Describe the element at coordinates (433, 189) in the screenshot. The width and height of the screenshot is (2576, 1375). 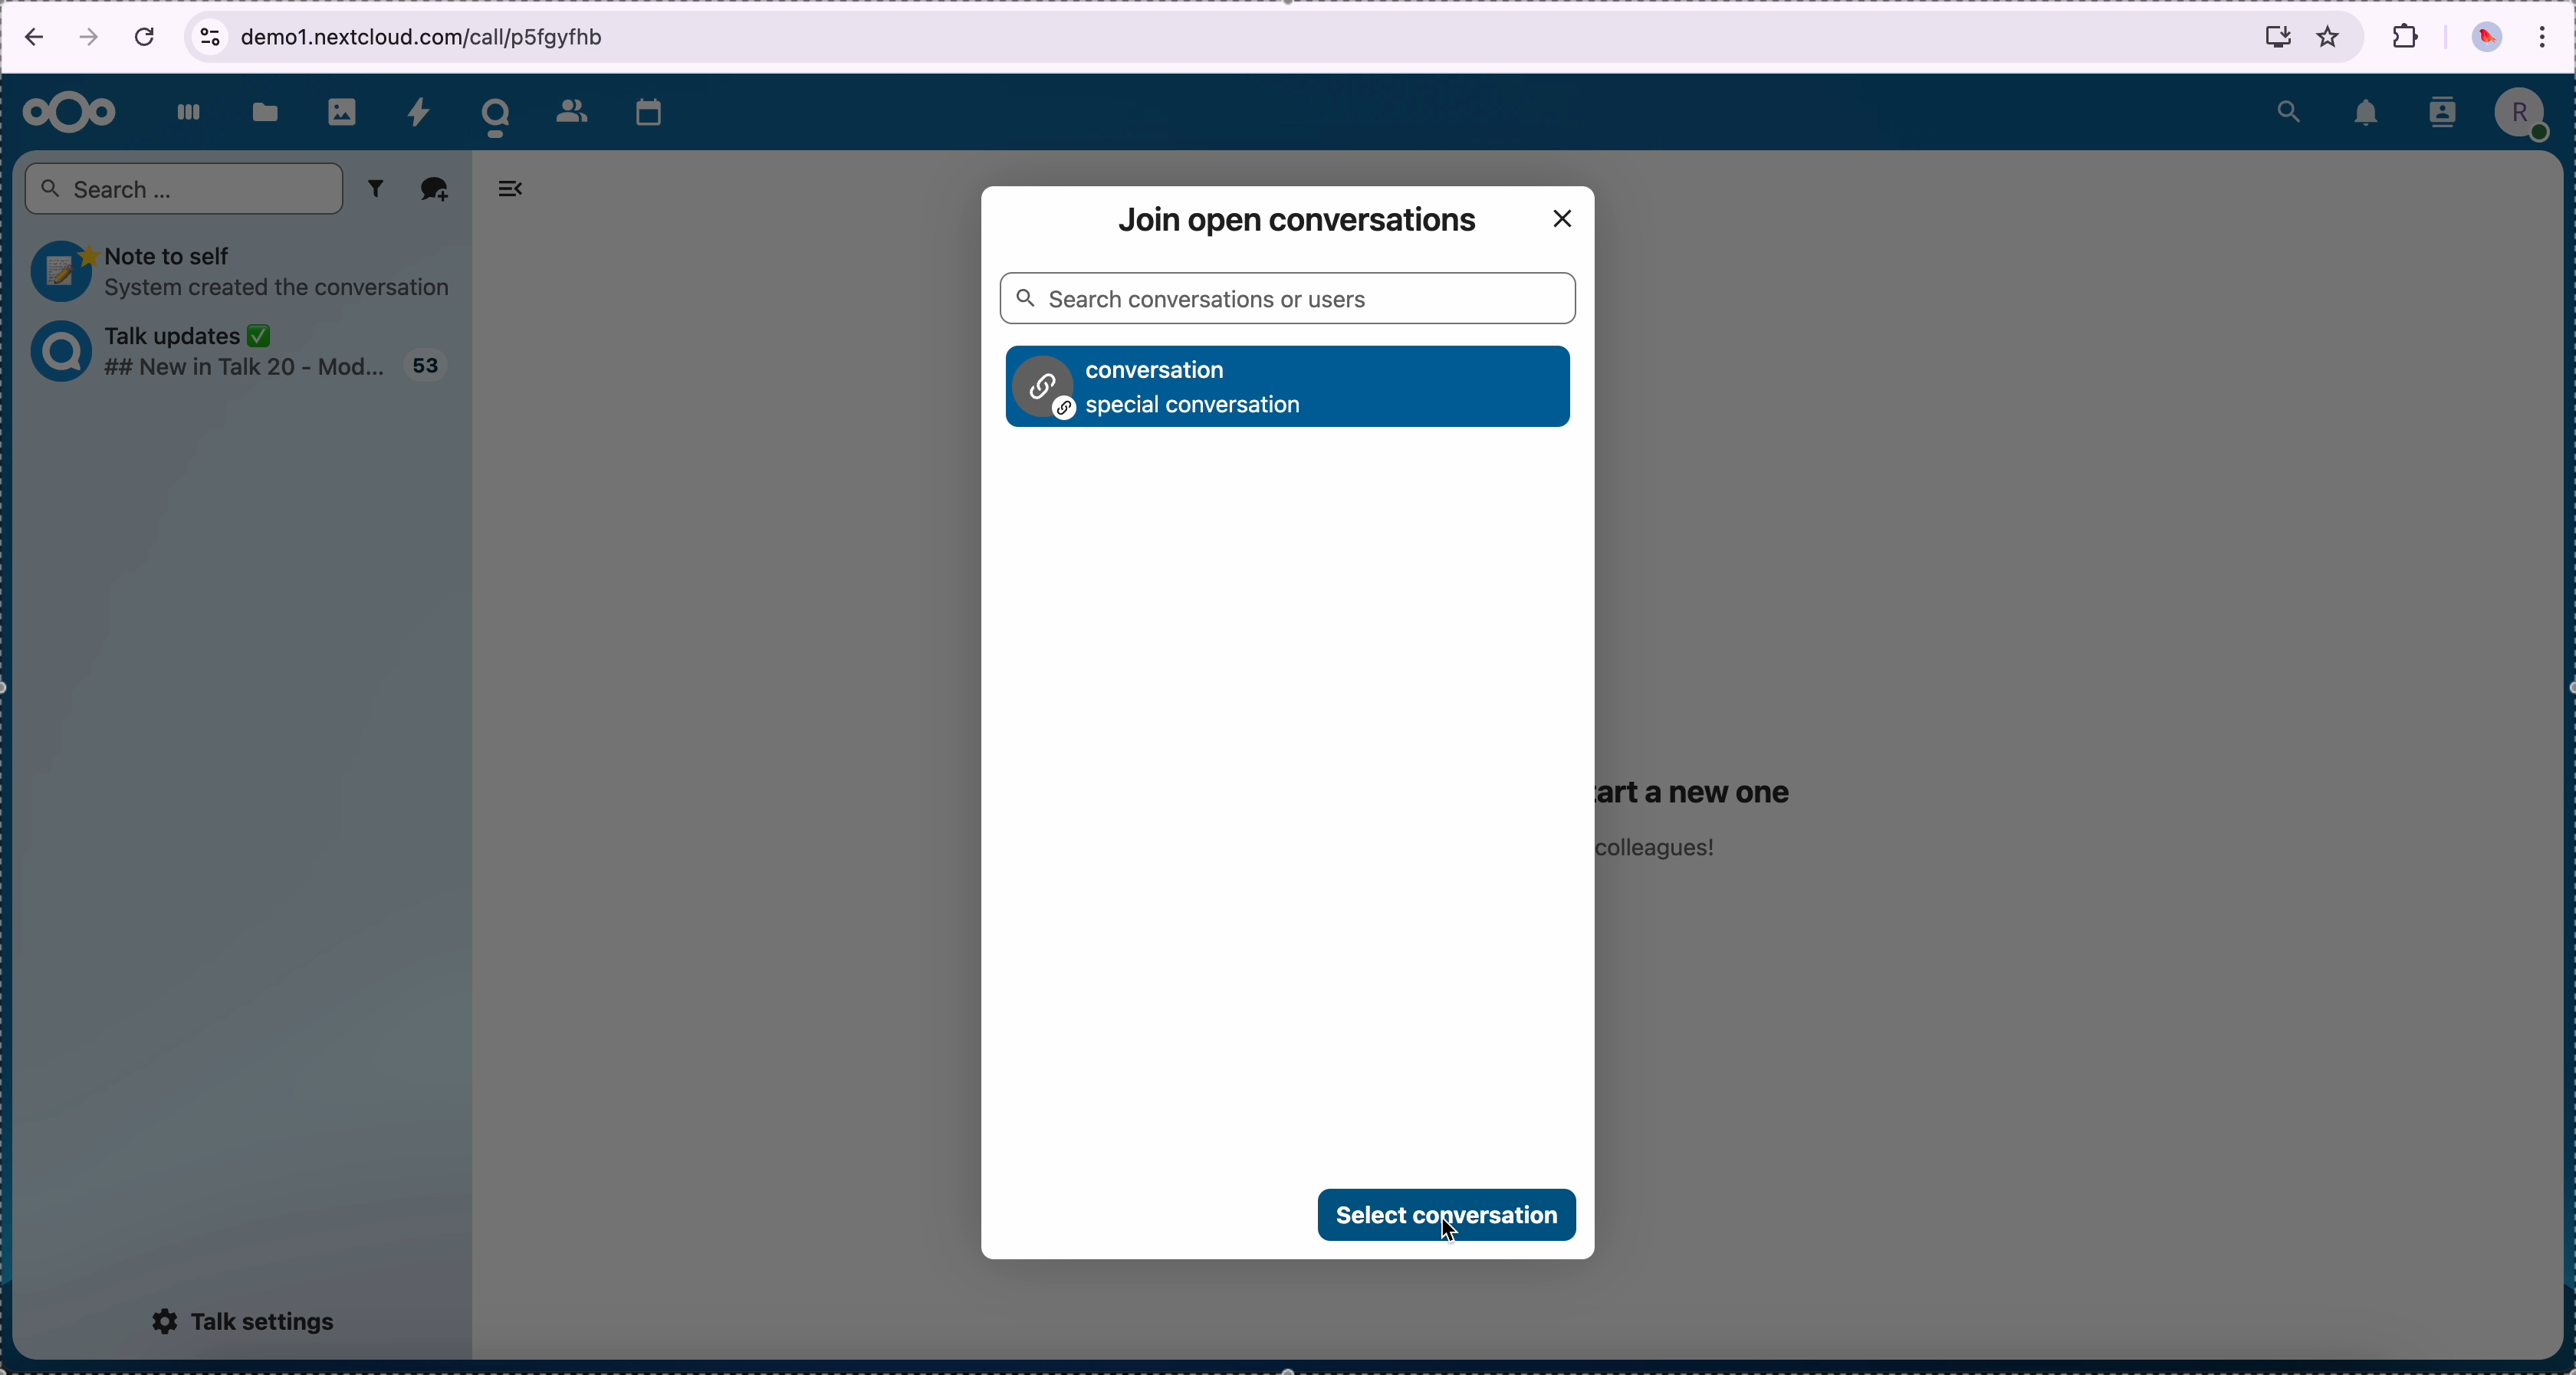
I see `add` at that location.